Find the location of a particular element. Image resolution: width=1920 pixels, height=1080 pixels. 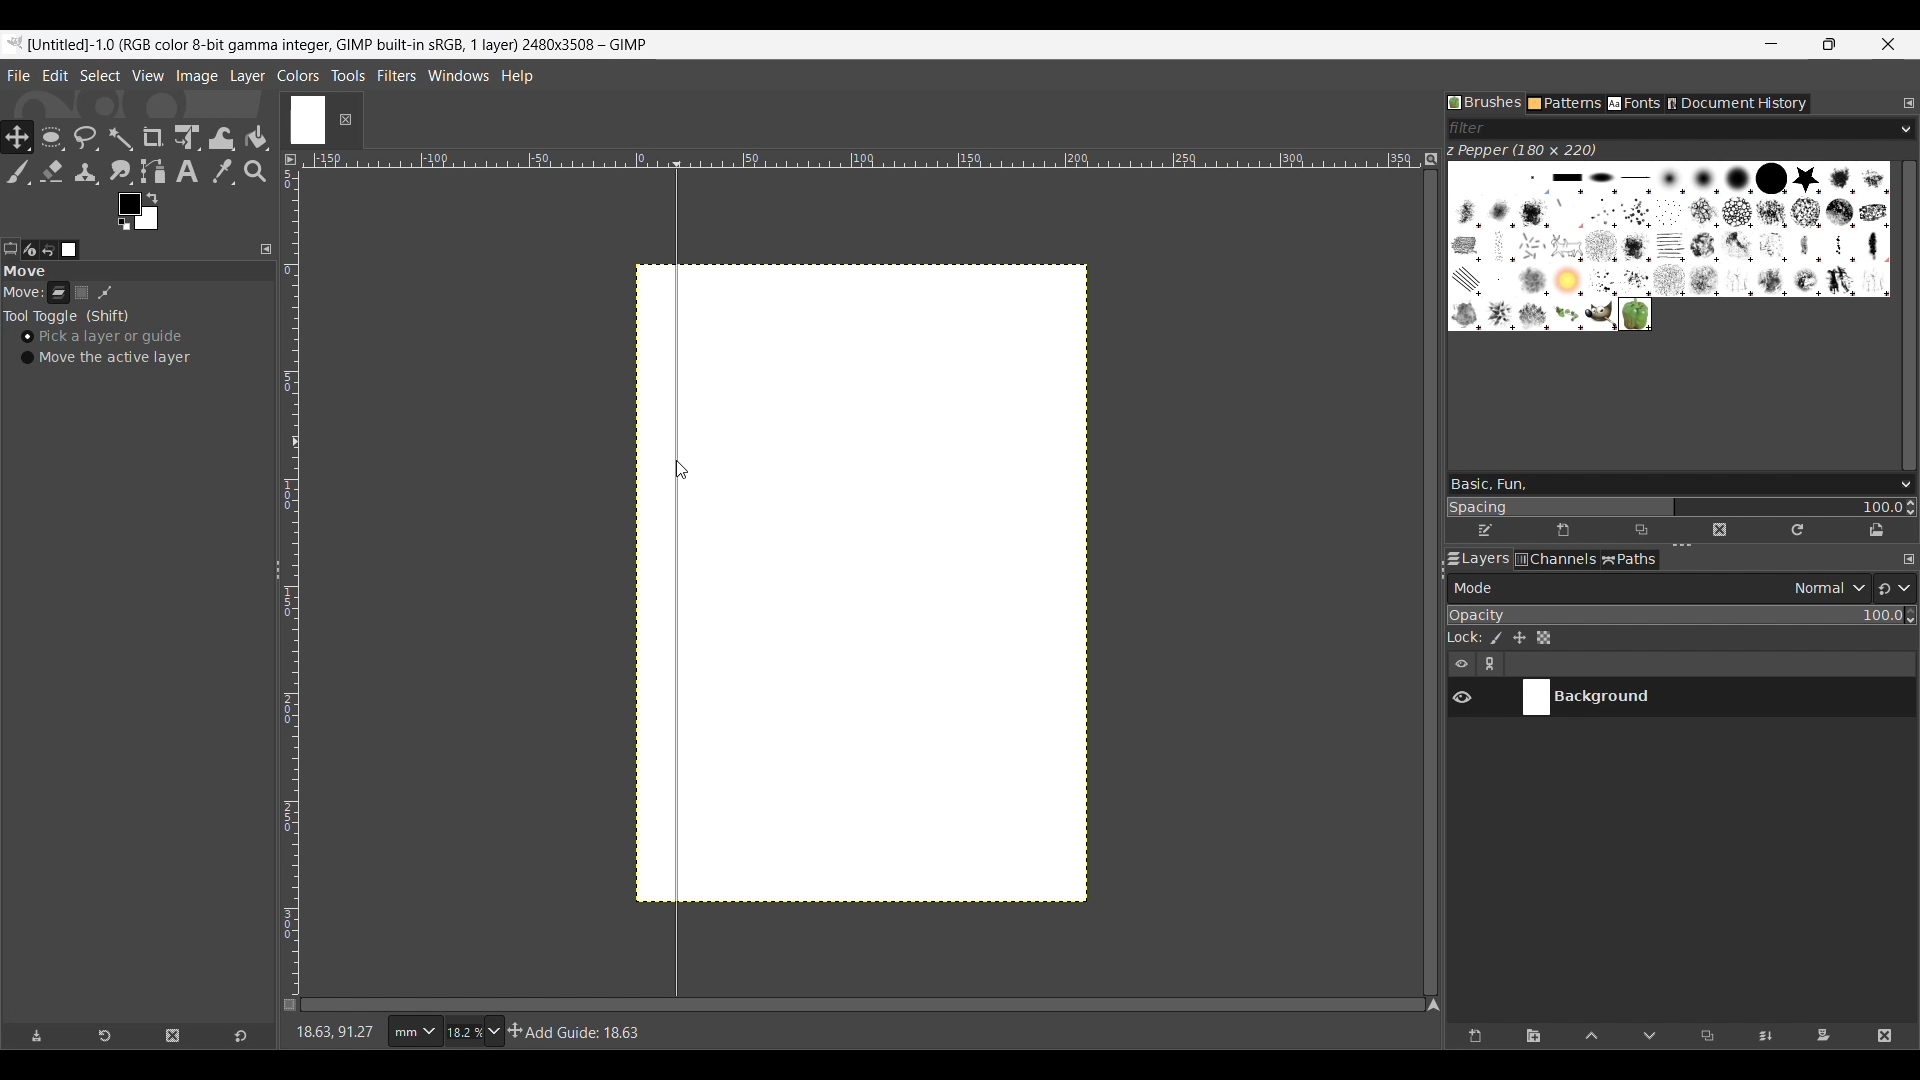

Lock alpha channel is located at coordinates (1543, 638).